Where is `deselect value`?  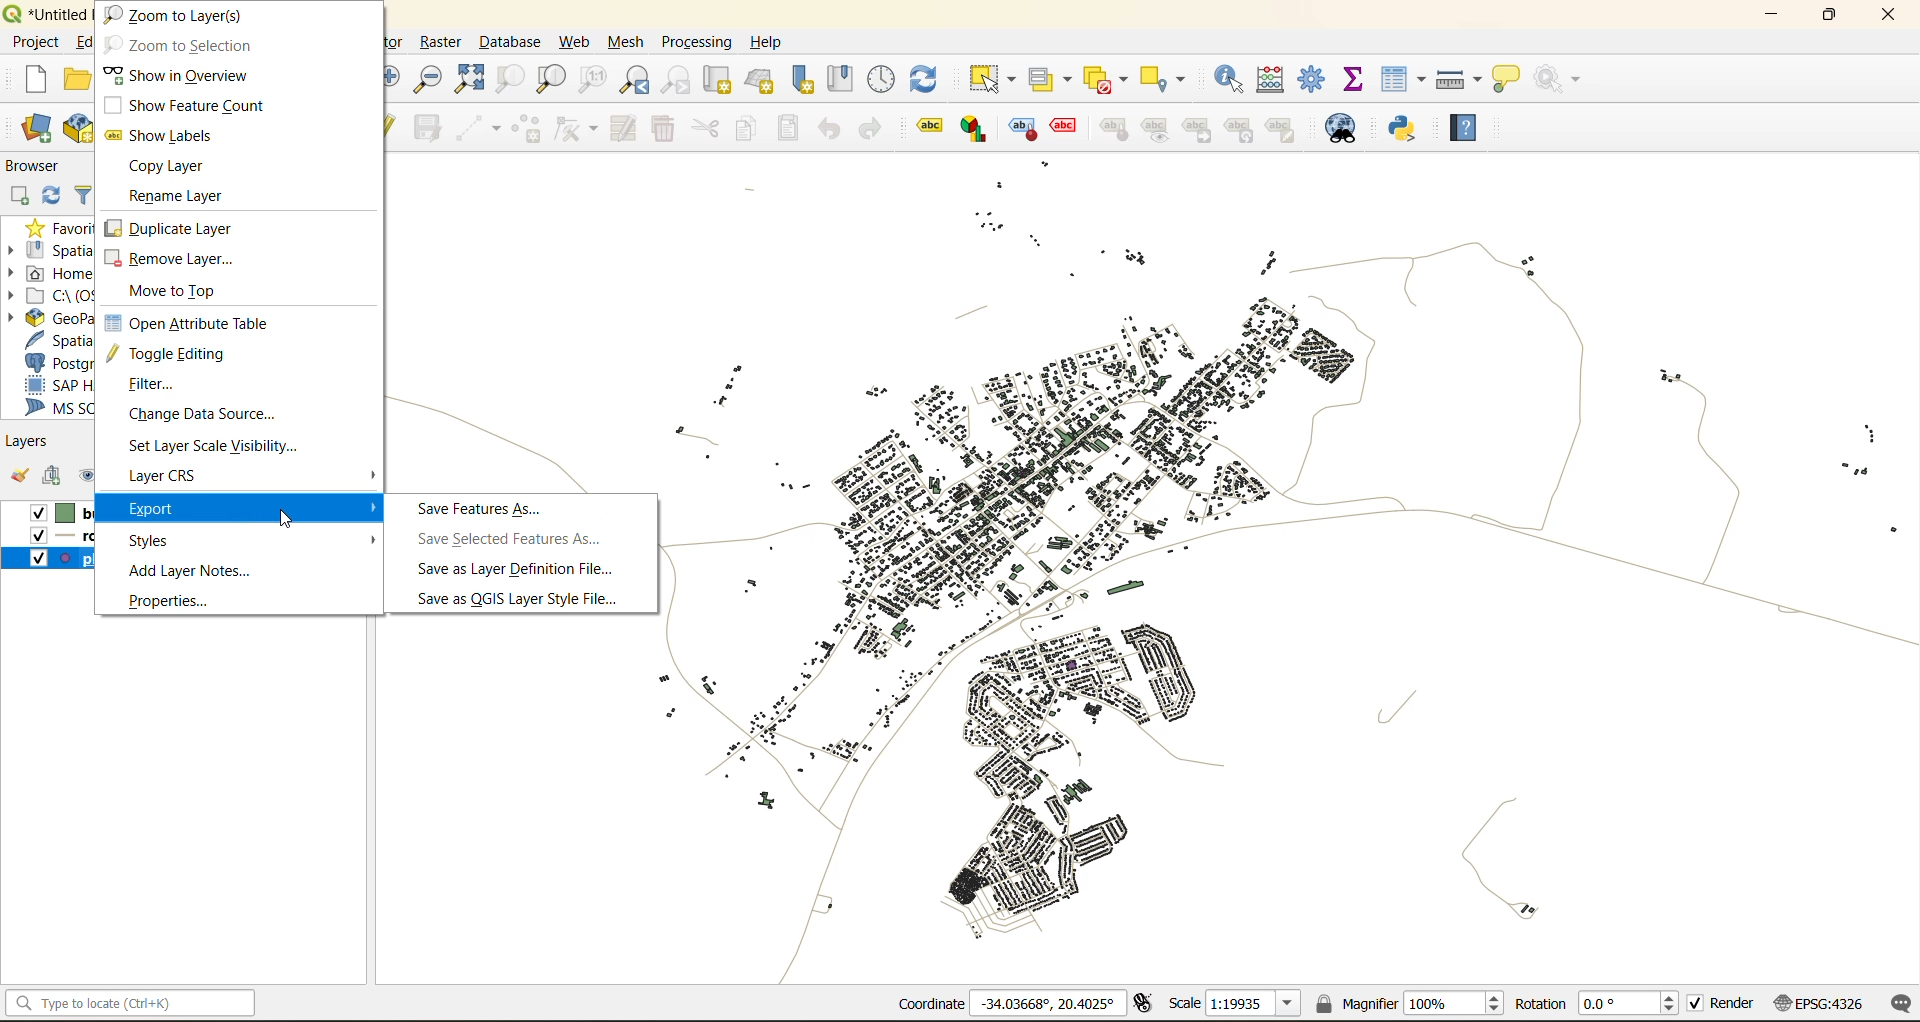 deselect value is located at coordinates (1103, 77).